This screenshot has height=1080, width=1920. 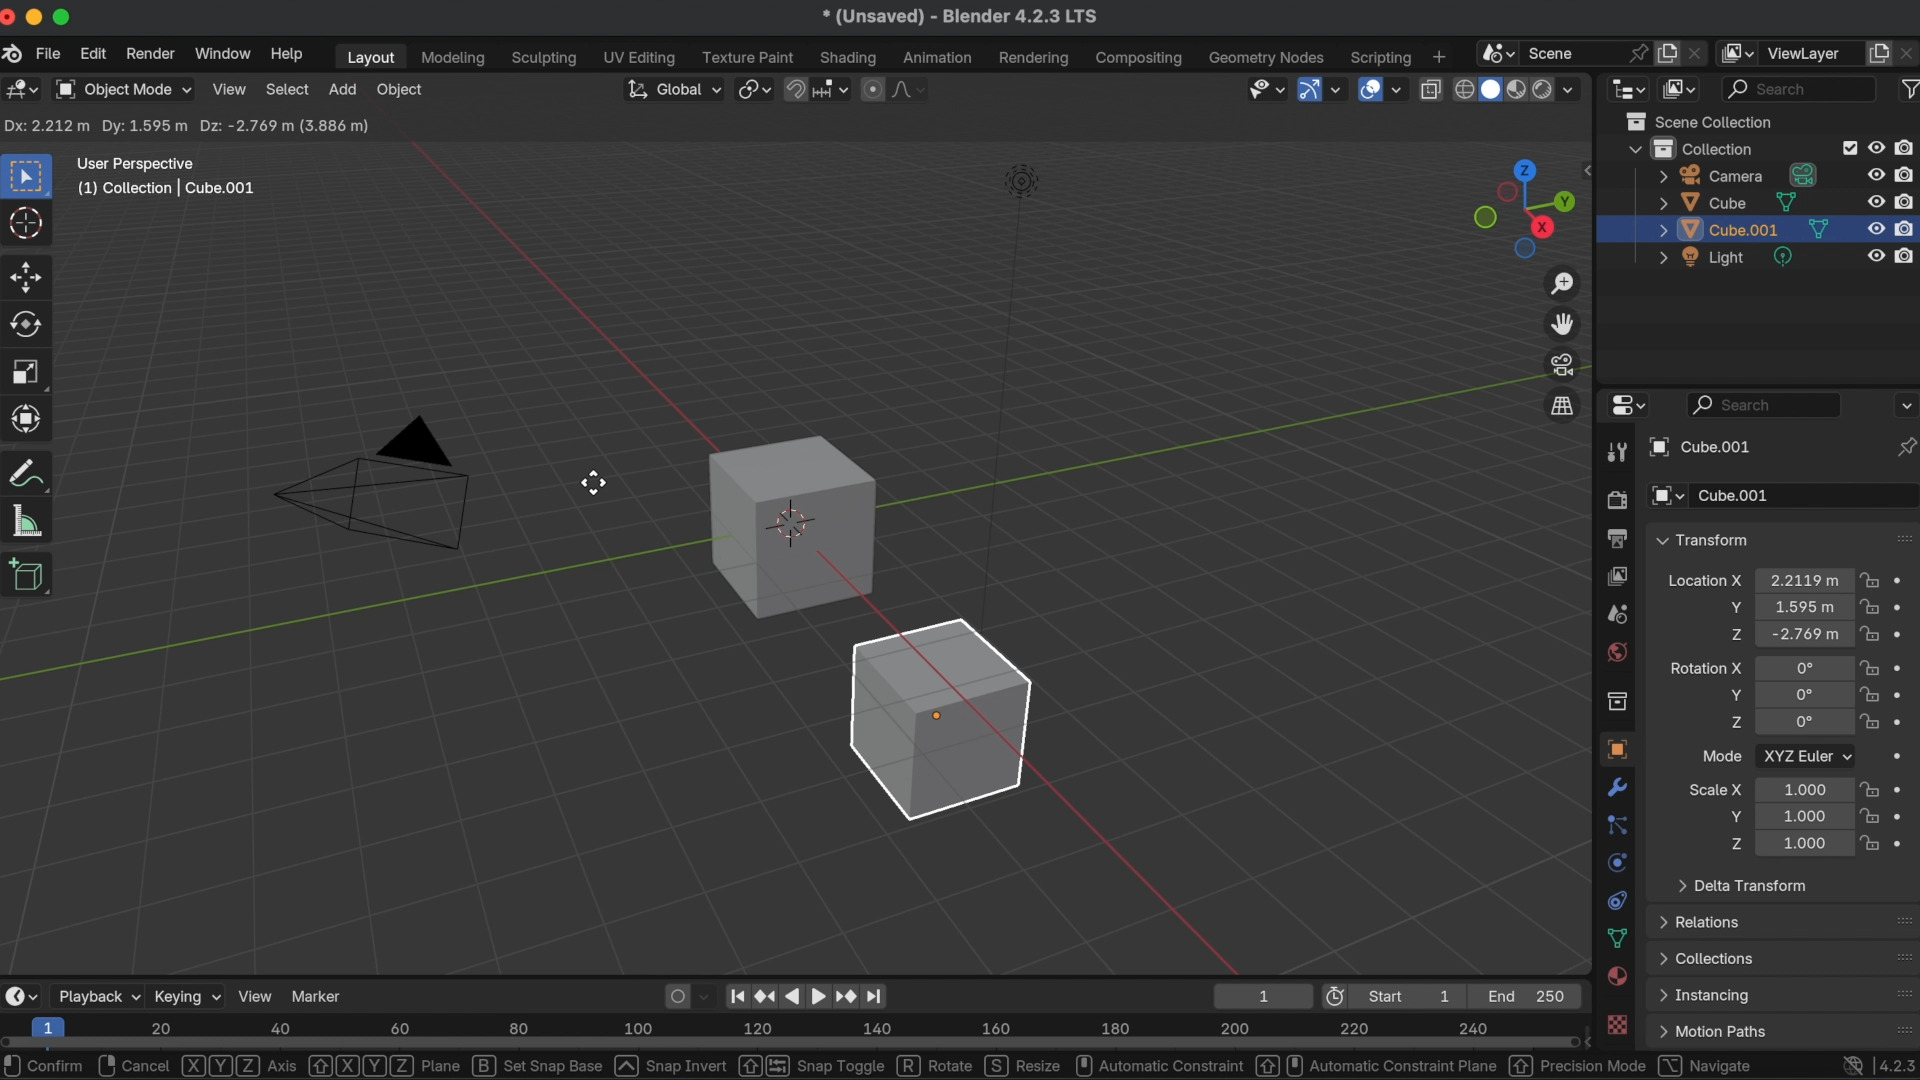 What do you see at coordinates (1744, 230) in the screenshot?
I see `duplicated cube layer` at bounding box center [1744, 230].